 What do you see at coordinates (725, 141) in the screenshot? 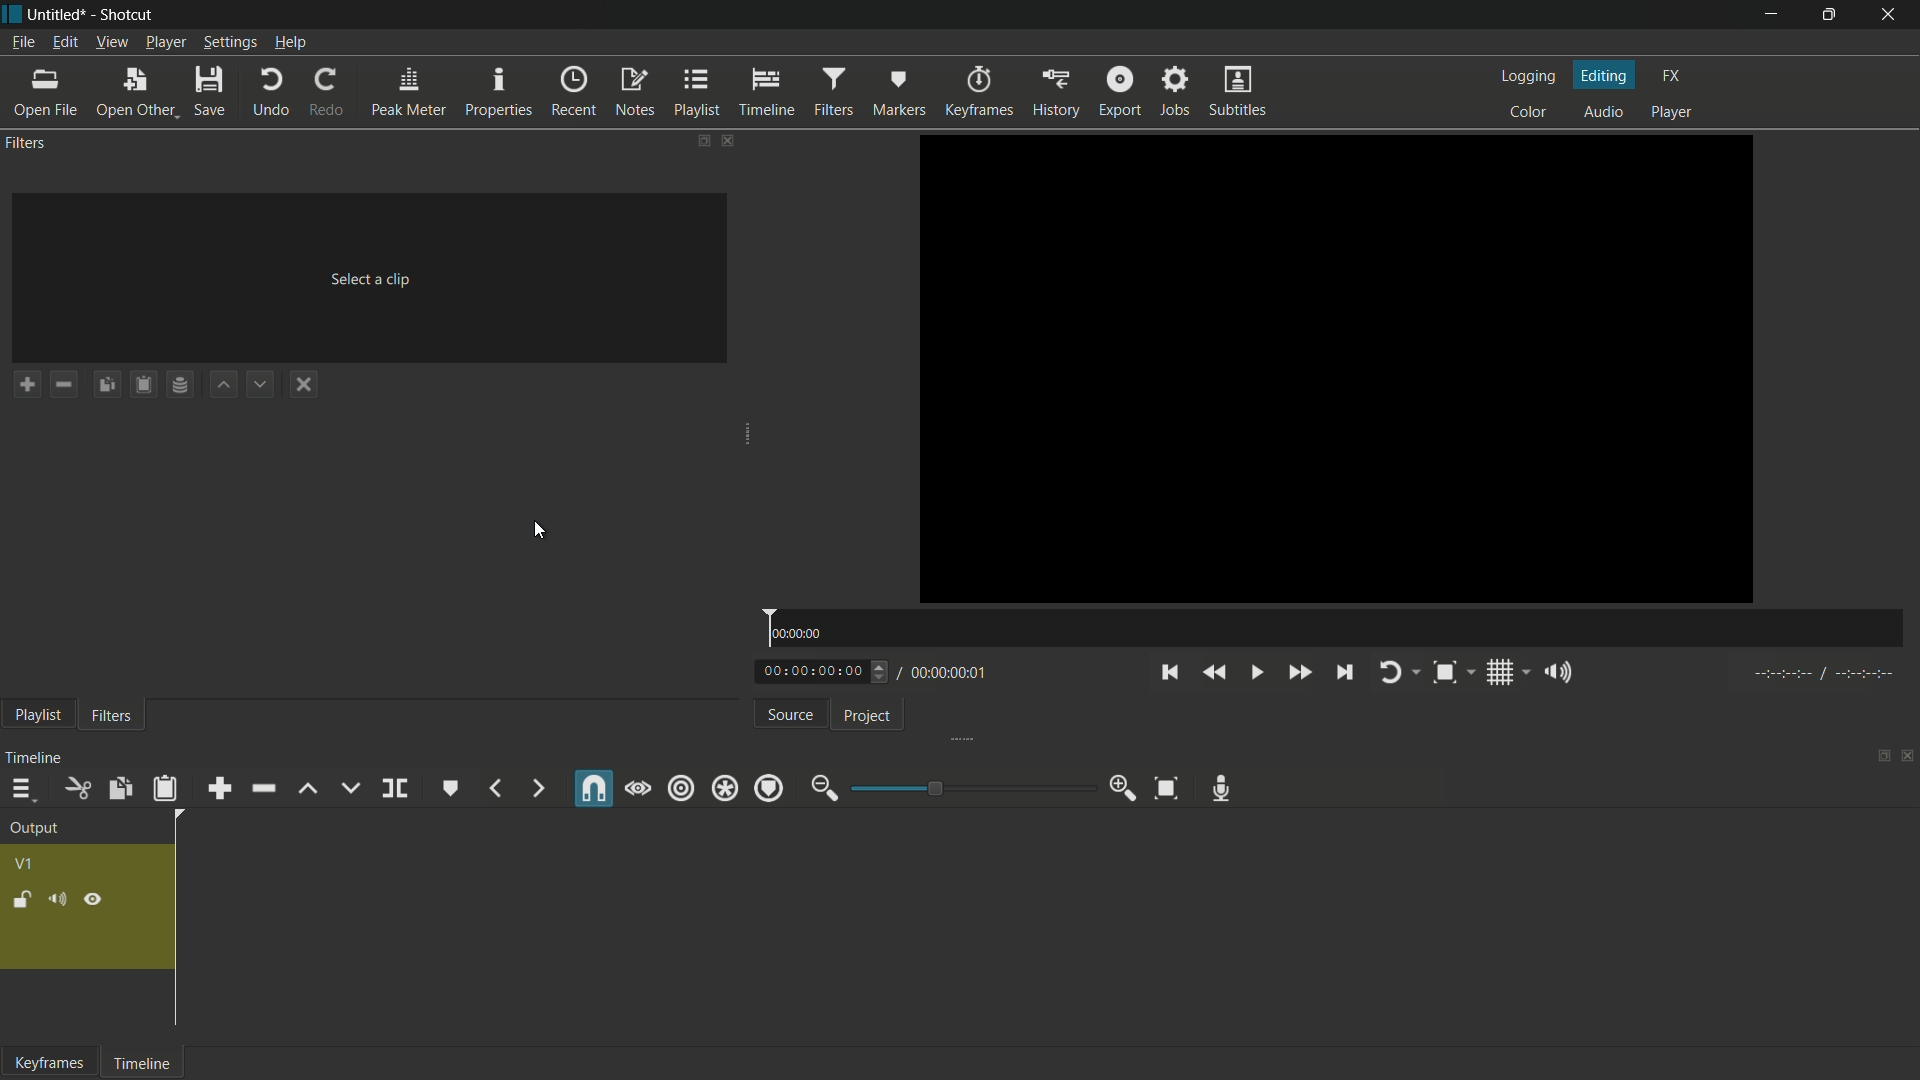
I see `close filter pane` at bounding box center [725, 141].